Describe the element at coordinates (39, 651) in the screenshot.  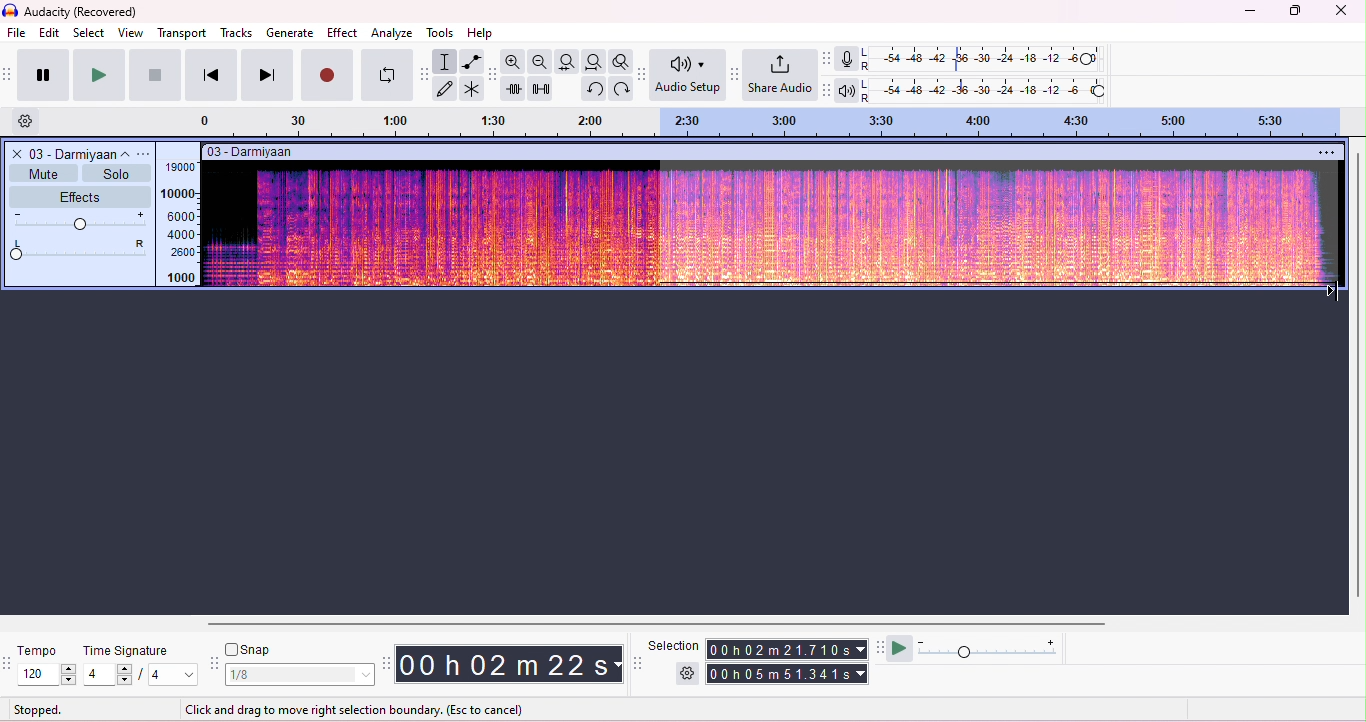
I see `tempo` at that location.